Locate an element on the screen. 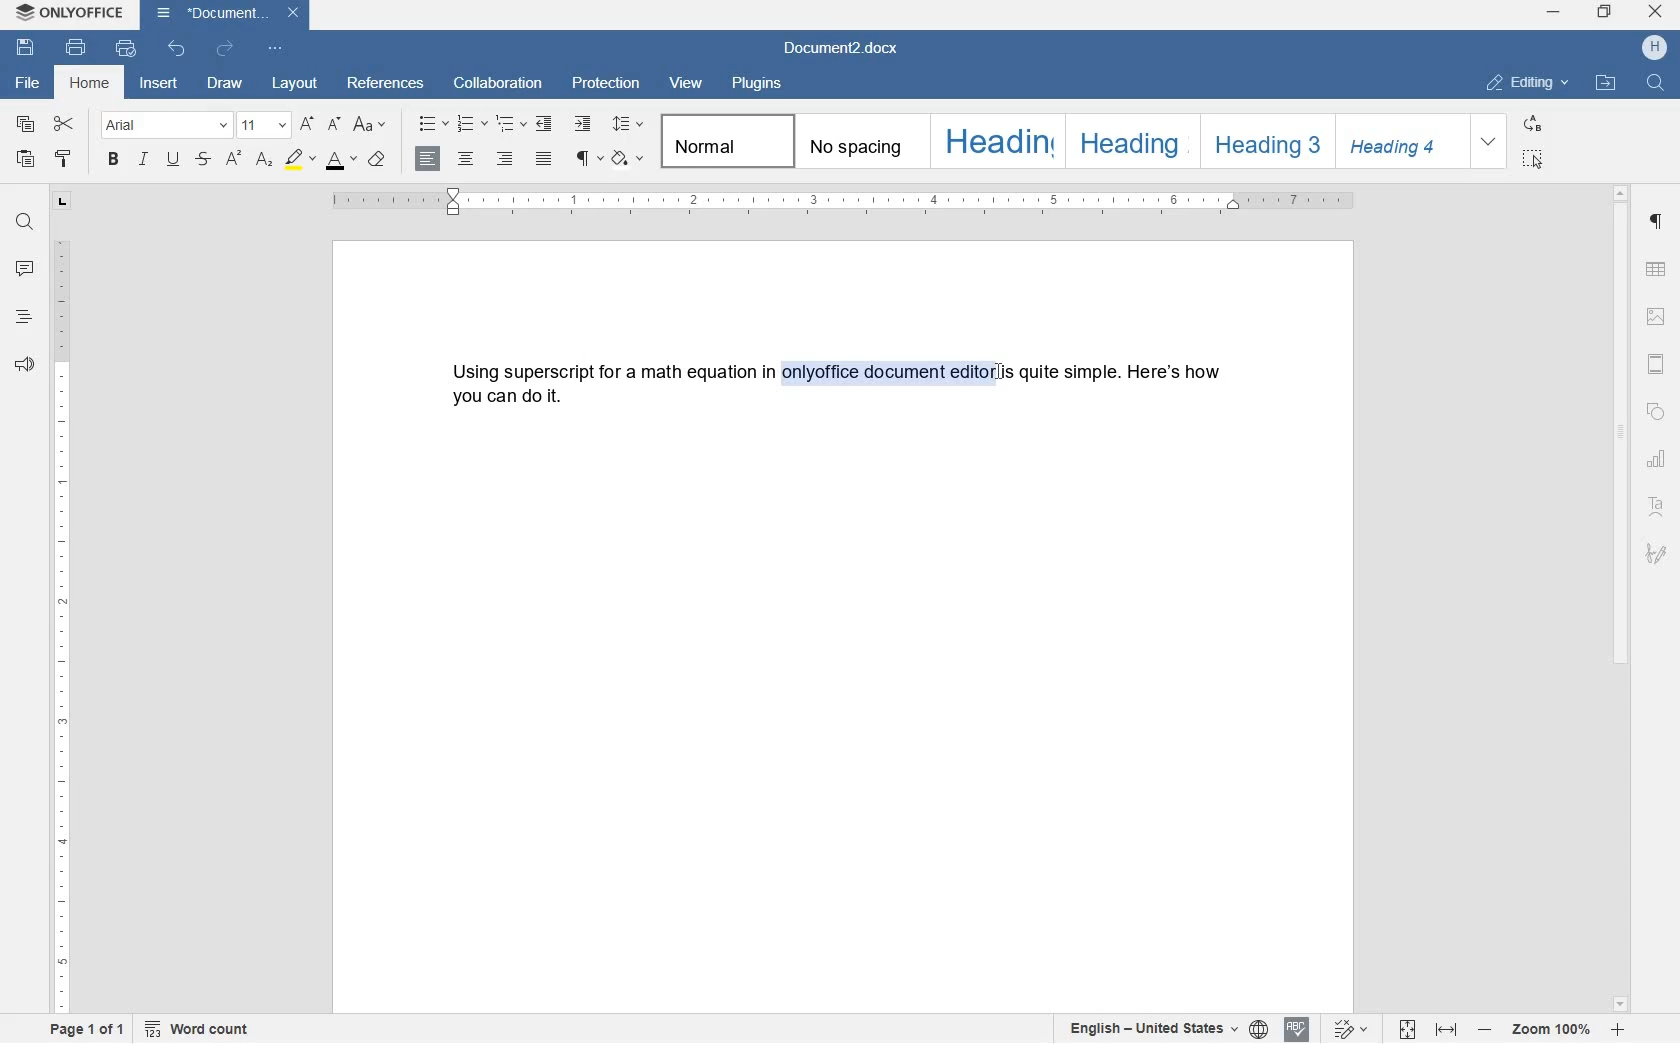 The width and height of the screenshot is (1680, 1044). OPEN FILE LOCATION is located at coordinates (1608, 87).